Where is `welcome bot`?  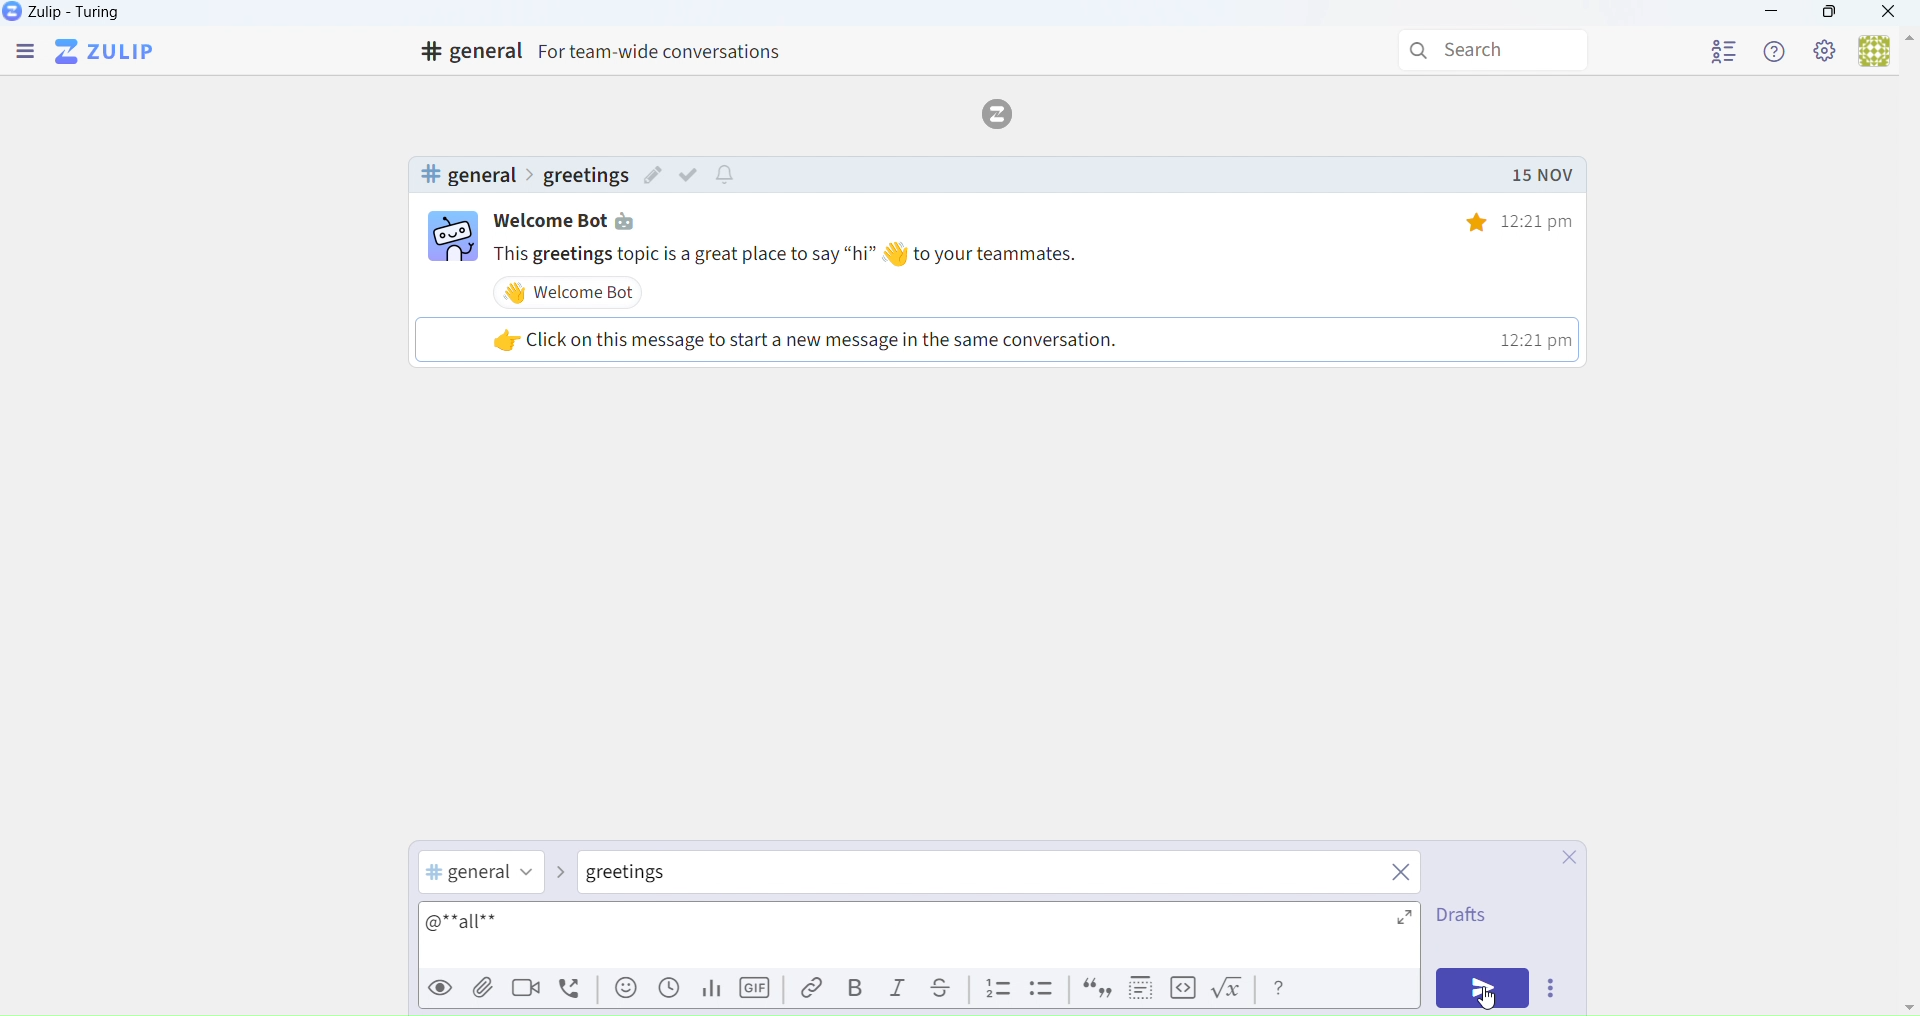
welcome bot is located at coordinates (574, 292).